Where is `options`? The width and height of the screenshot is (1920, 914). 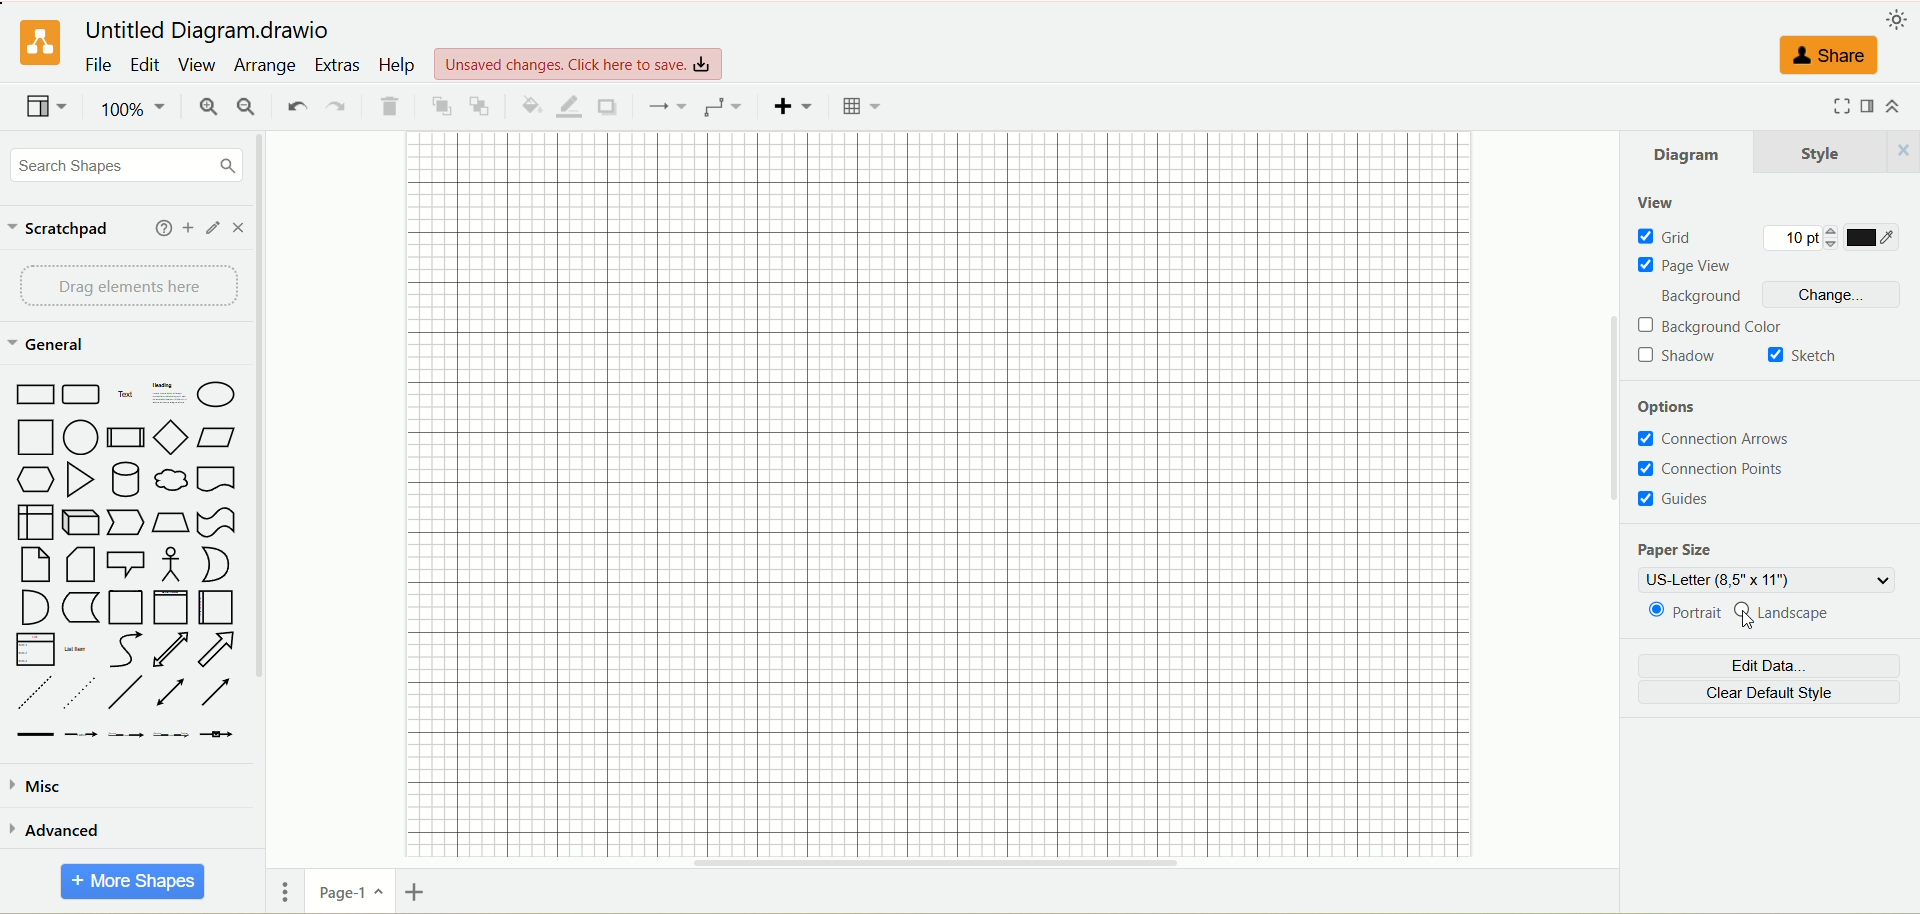
options is located at coordinates (1673, 408).